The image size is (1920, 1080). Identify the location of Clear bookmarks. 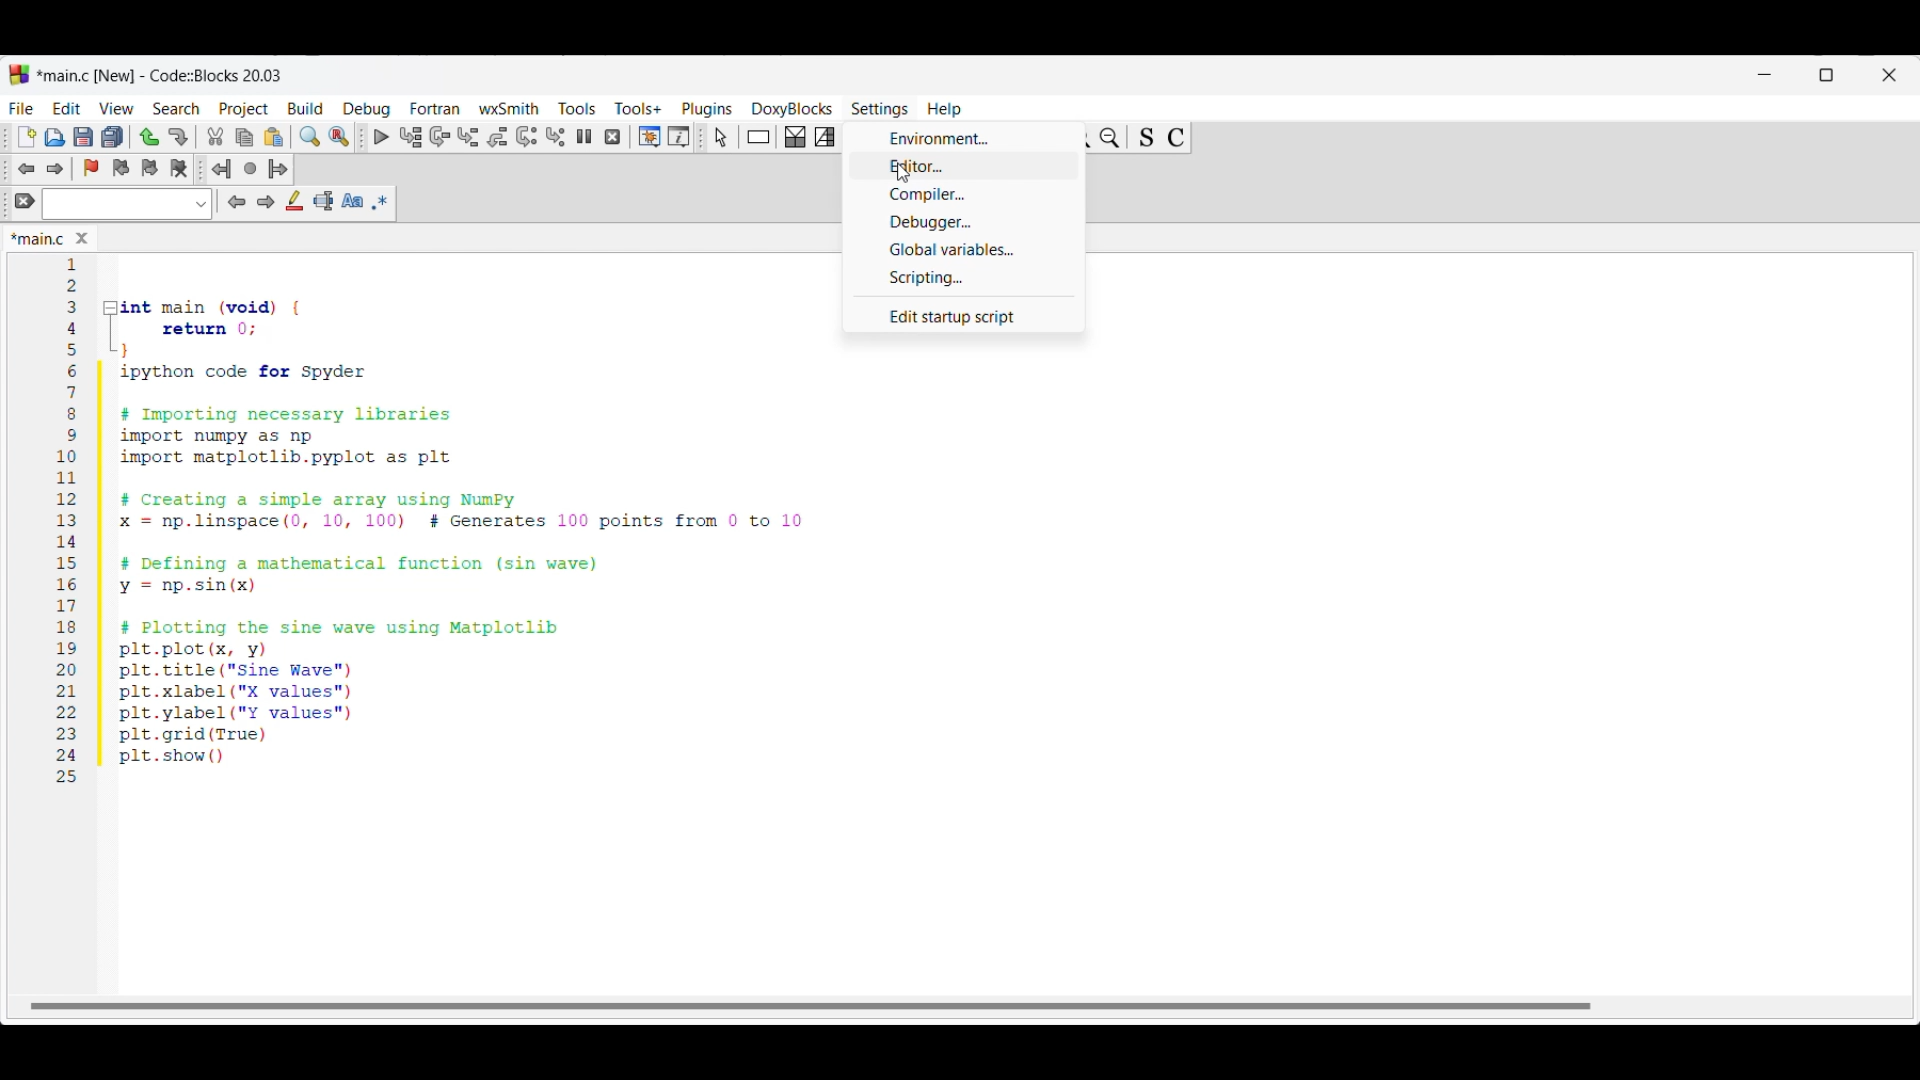
(178, 169).